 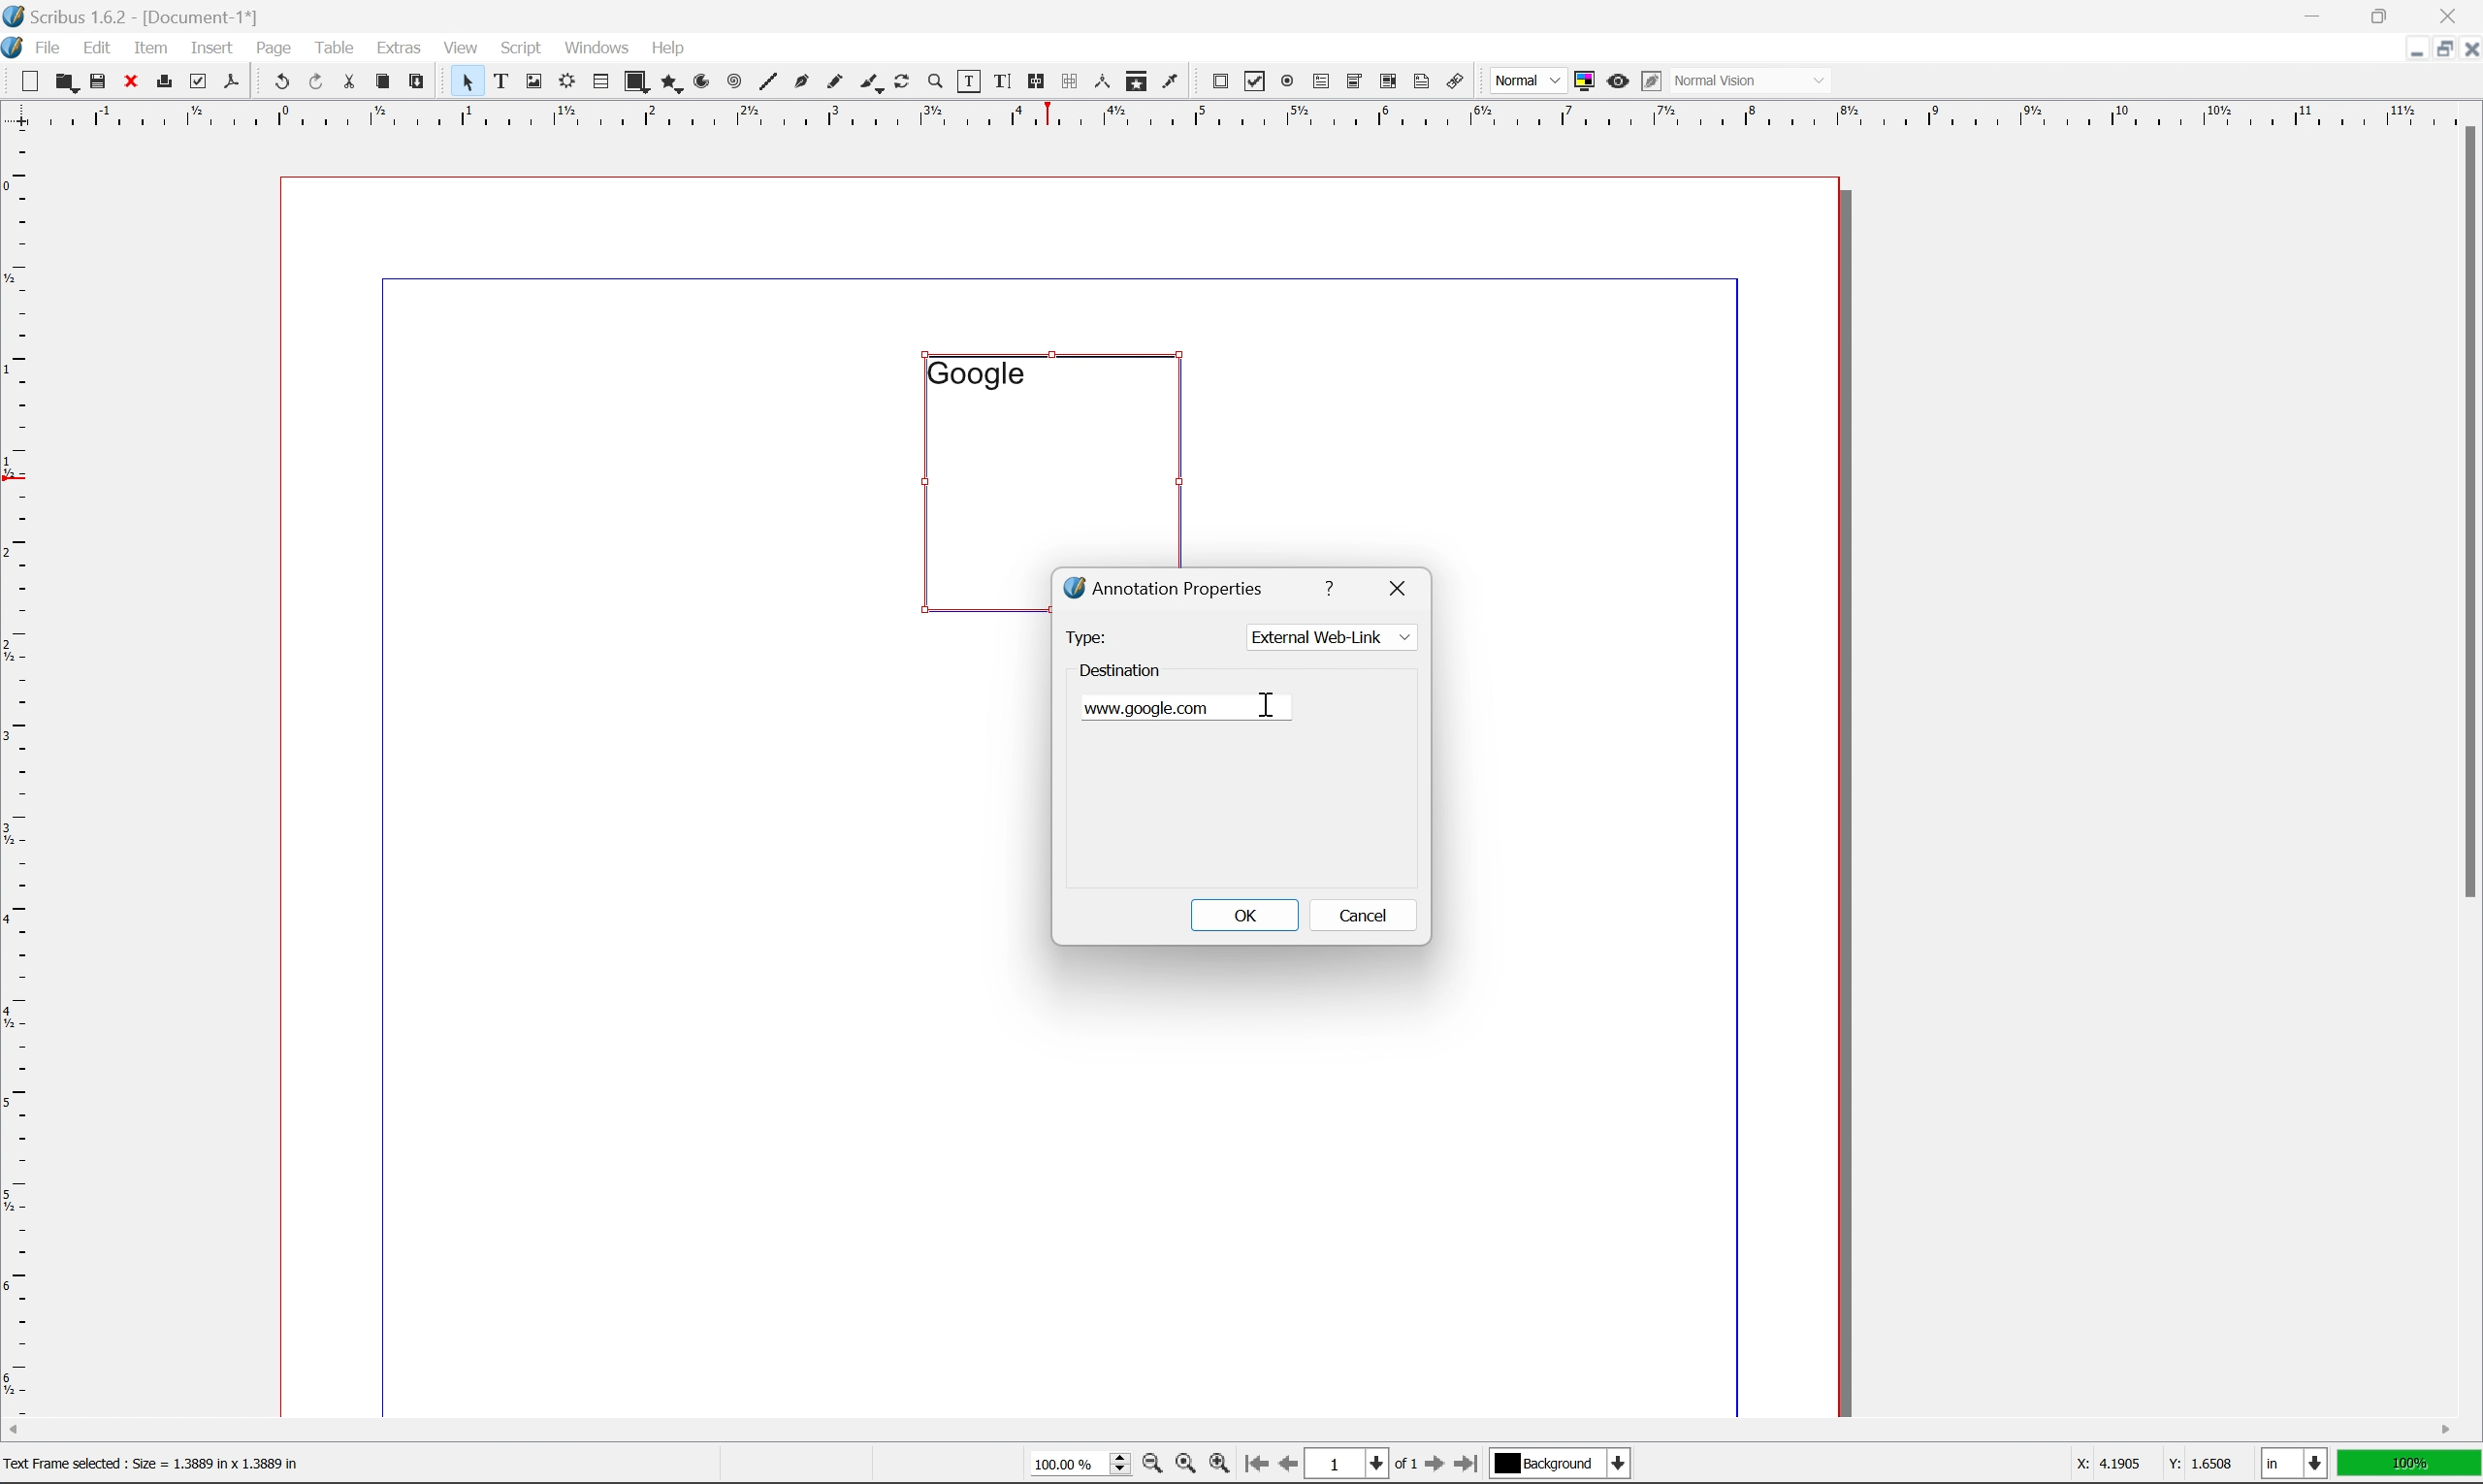 I want to click on normal, so click(x=1525, y=80).